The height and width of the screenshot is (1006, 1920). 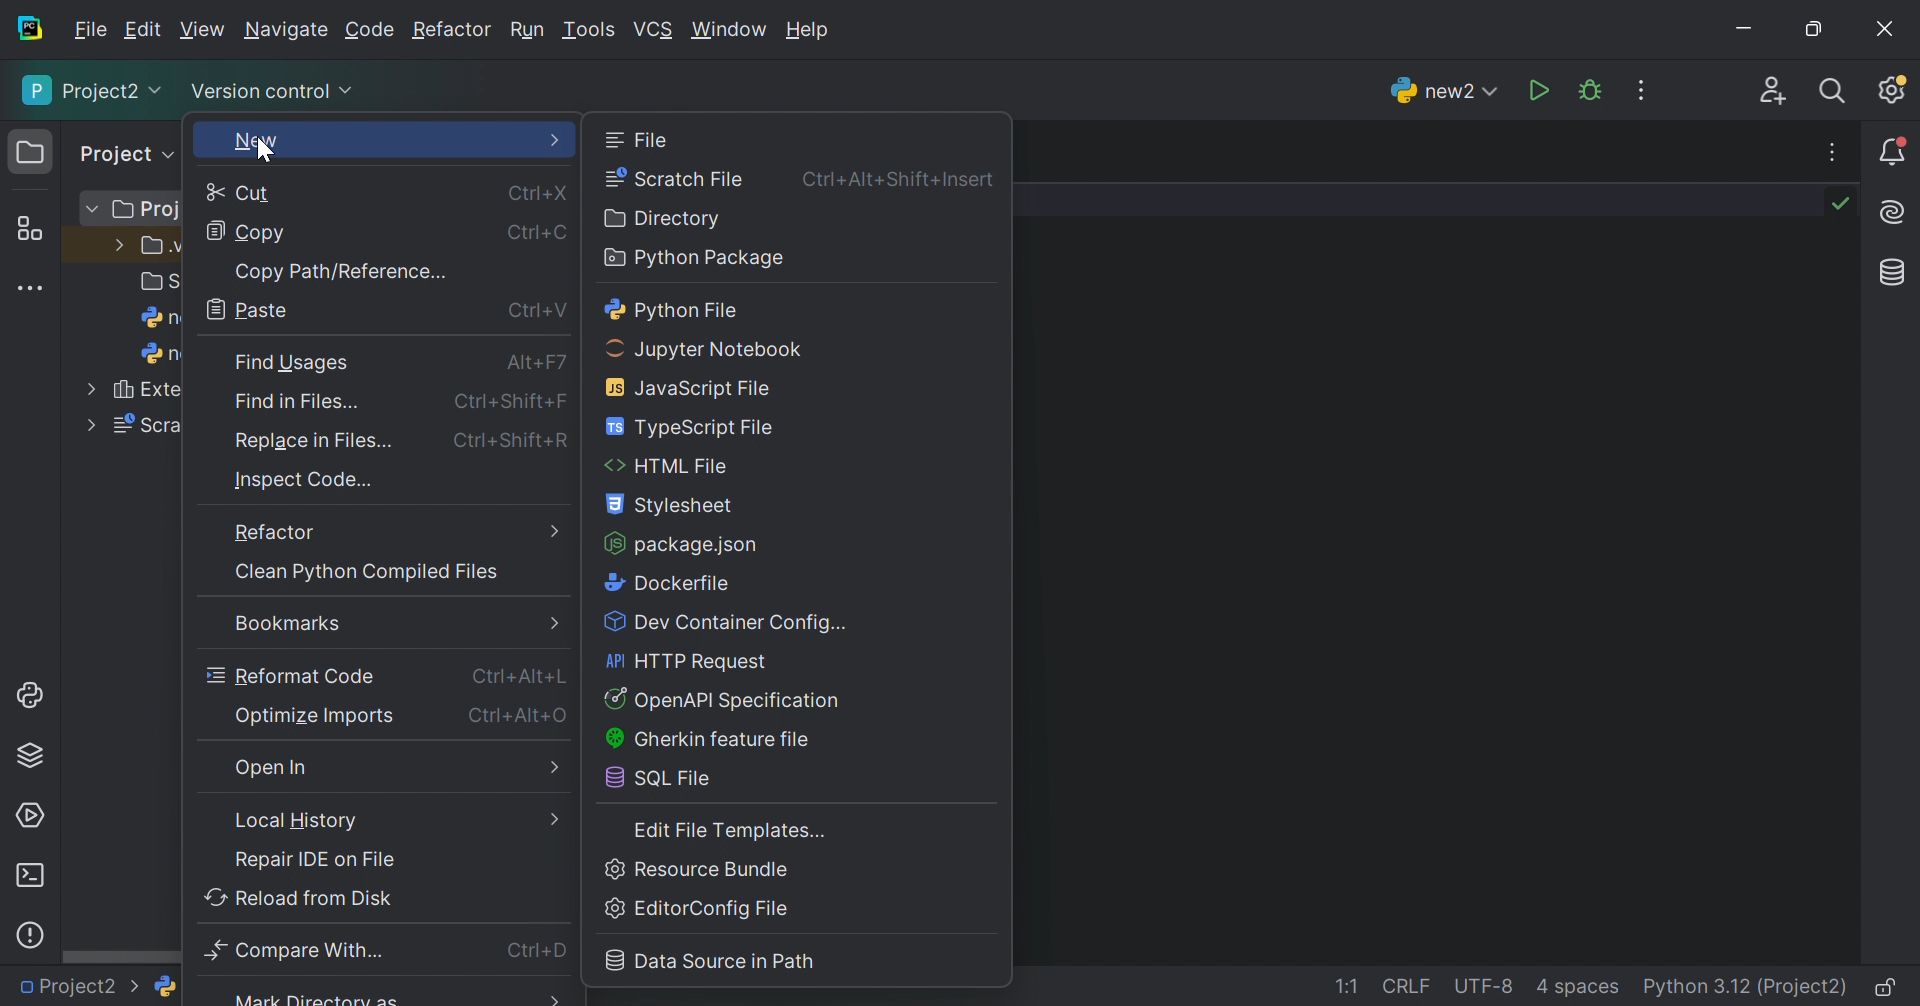 What do you see at coordinates (513, 443) in the screenshot?
I see `Ctrl+Shift+R` at bounding box center [513, 443].